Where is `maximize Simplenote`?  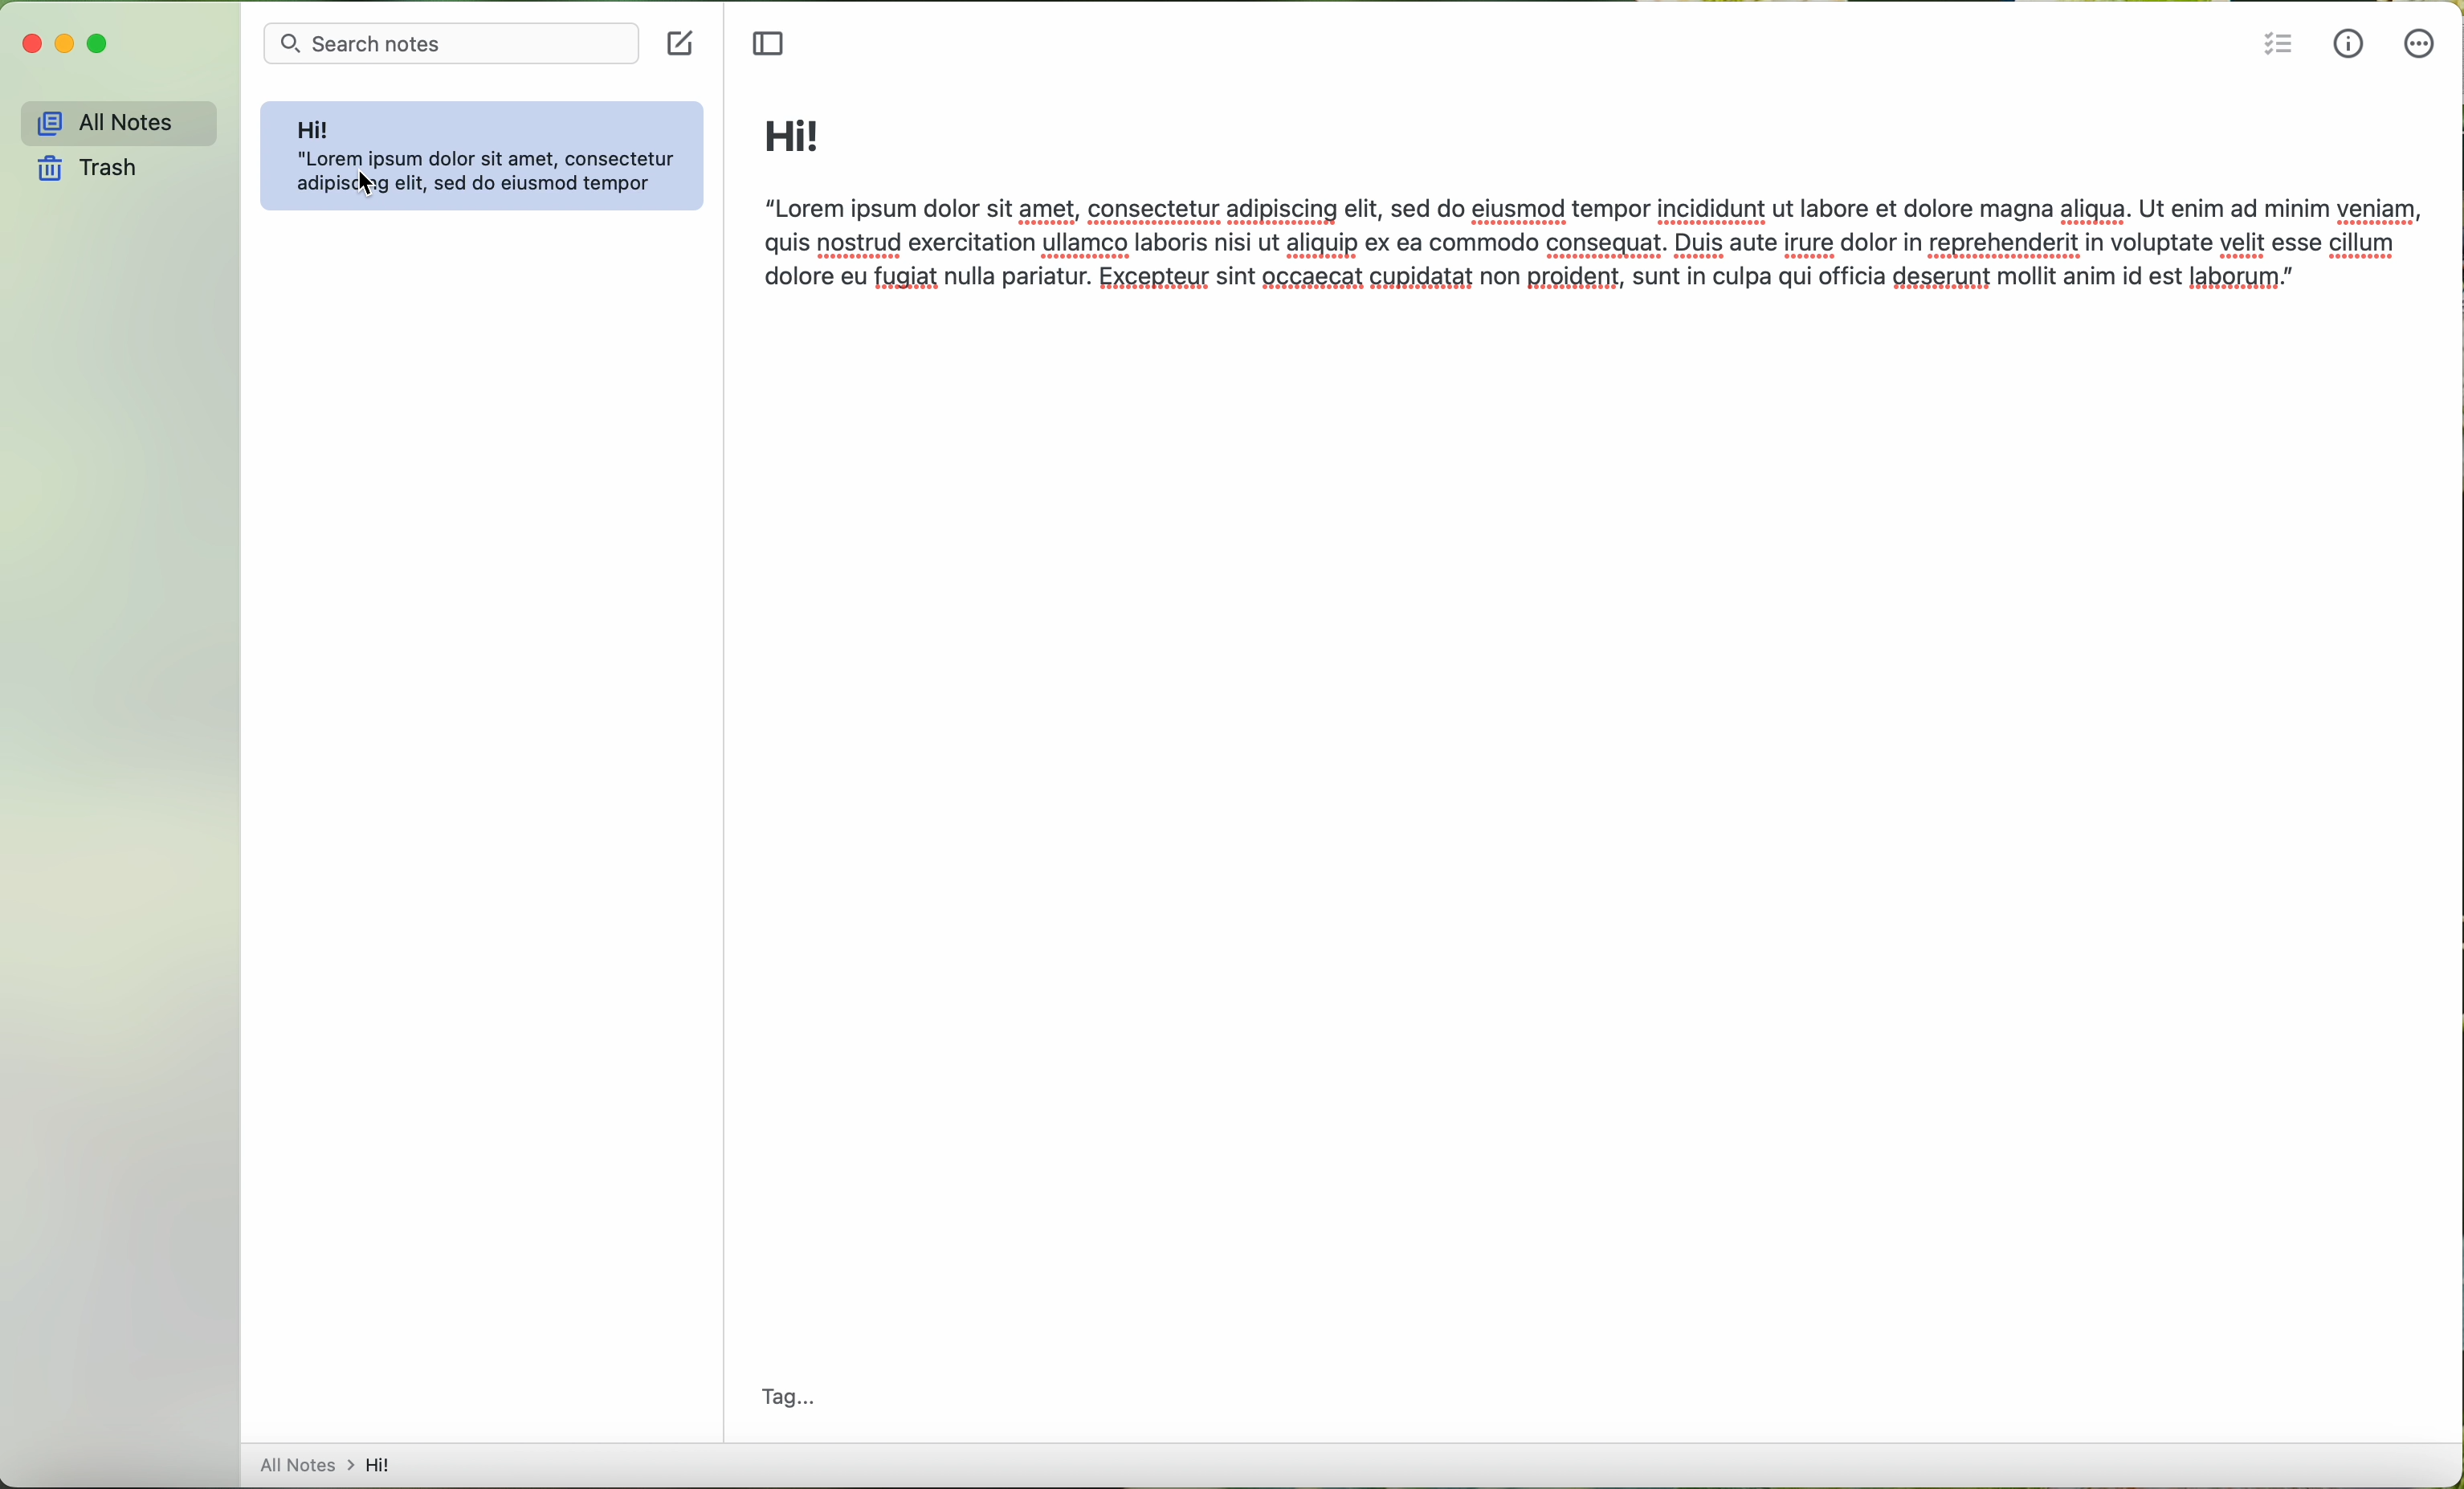 maximize Simplenote is located at coordinates (105, 44).